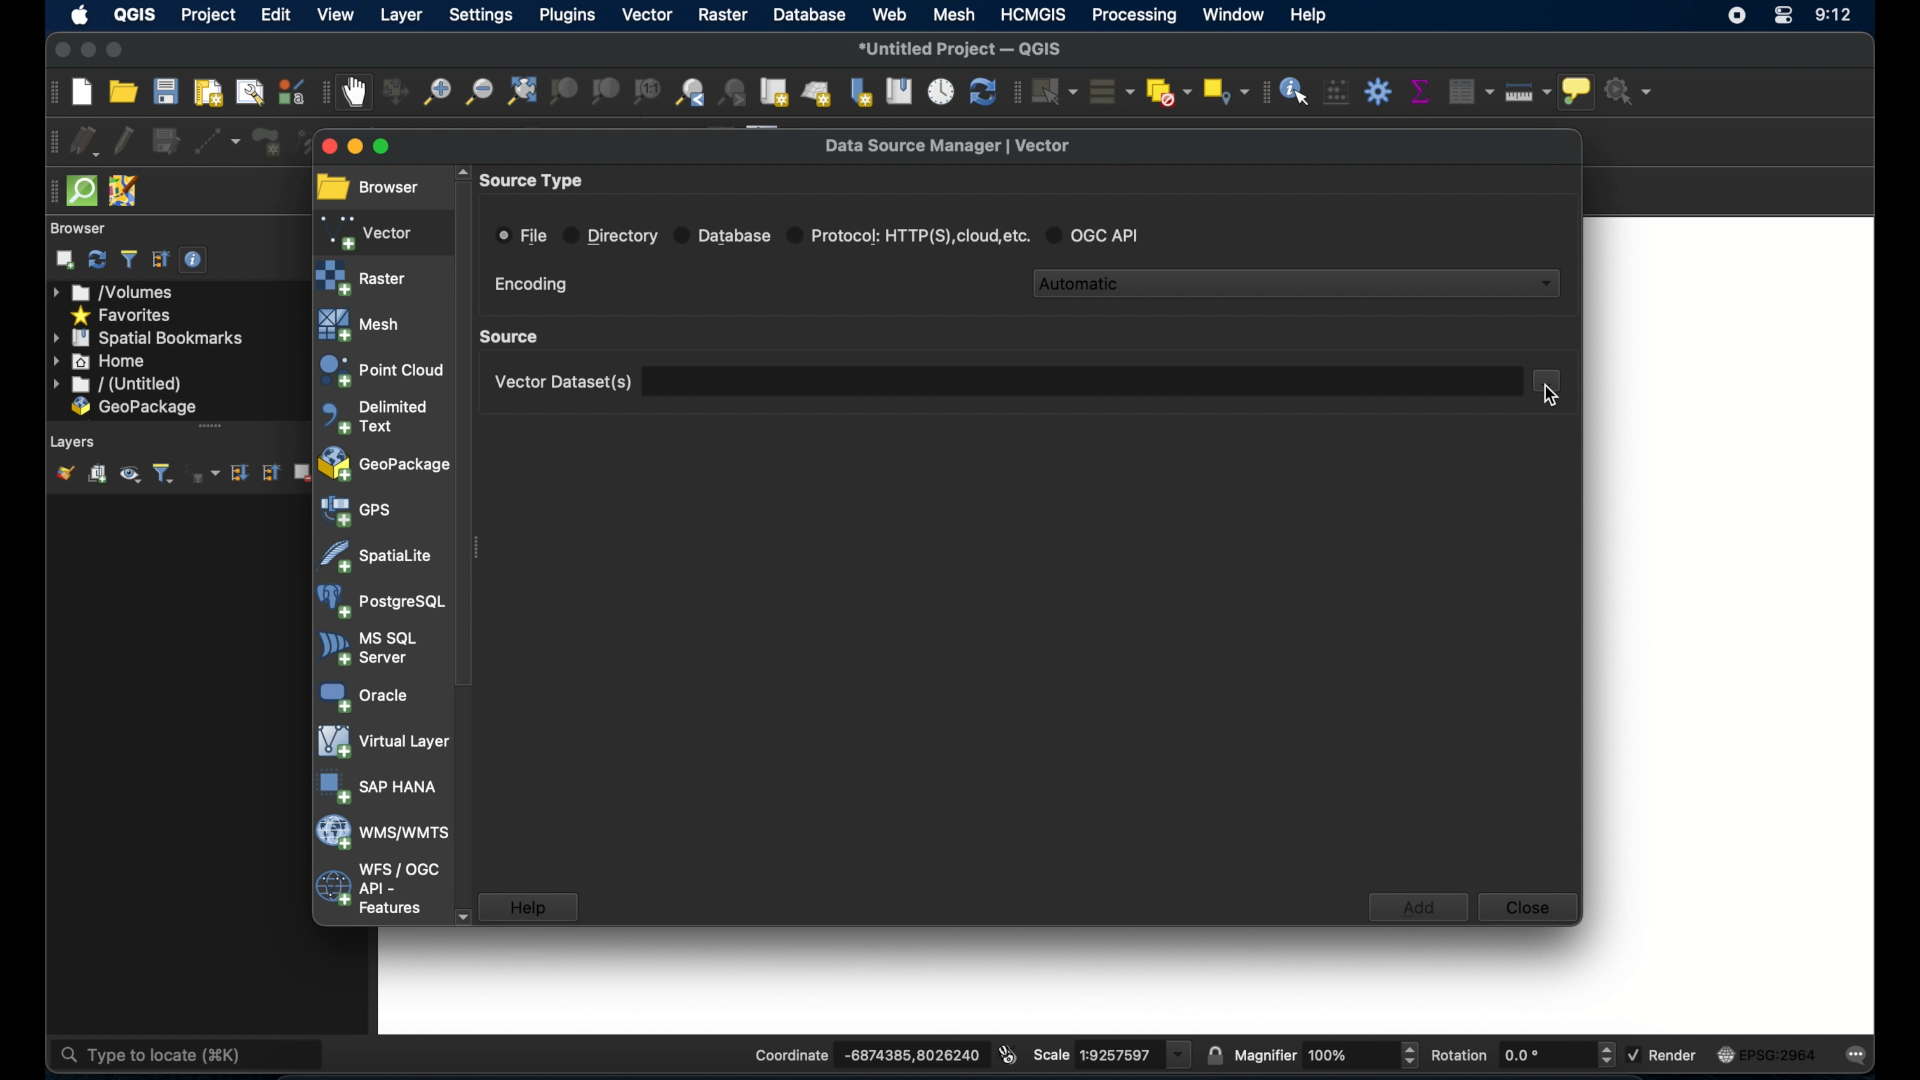 The height and width of the screenshot is (1080, 1920). Describe the element at coordinates (149, 337) in the screenshot. I see `spatial bookmarks` at that location.